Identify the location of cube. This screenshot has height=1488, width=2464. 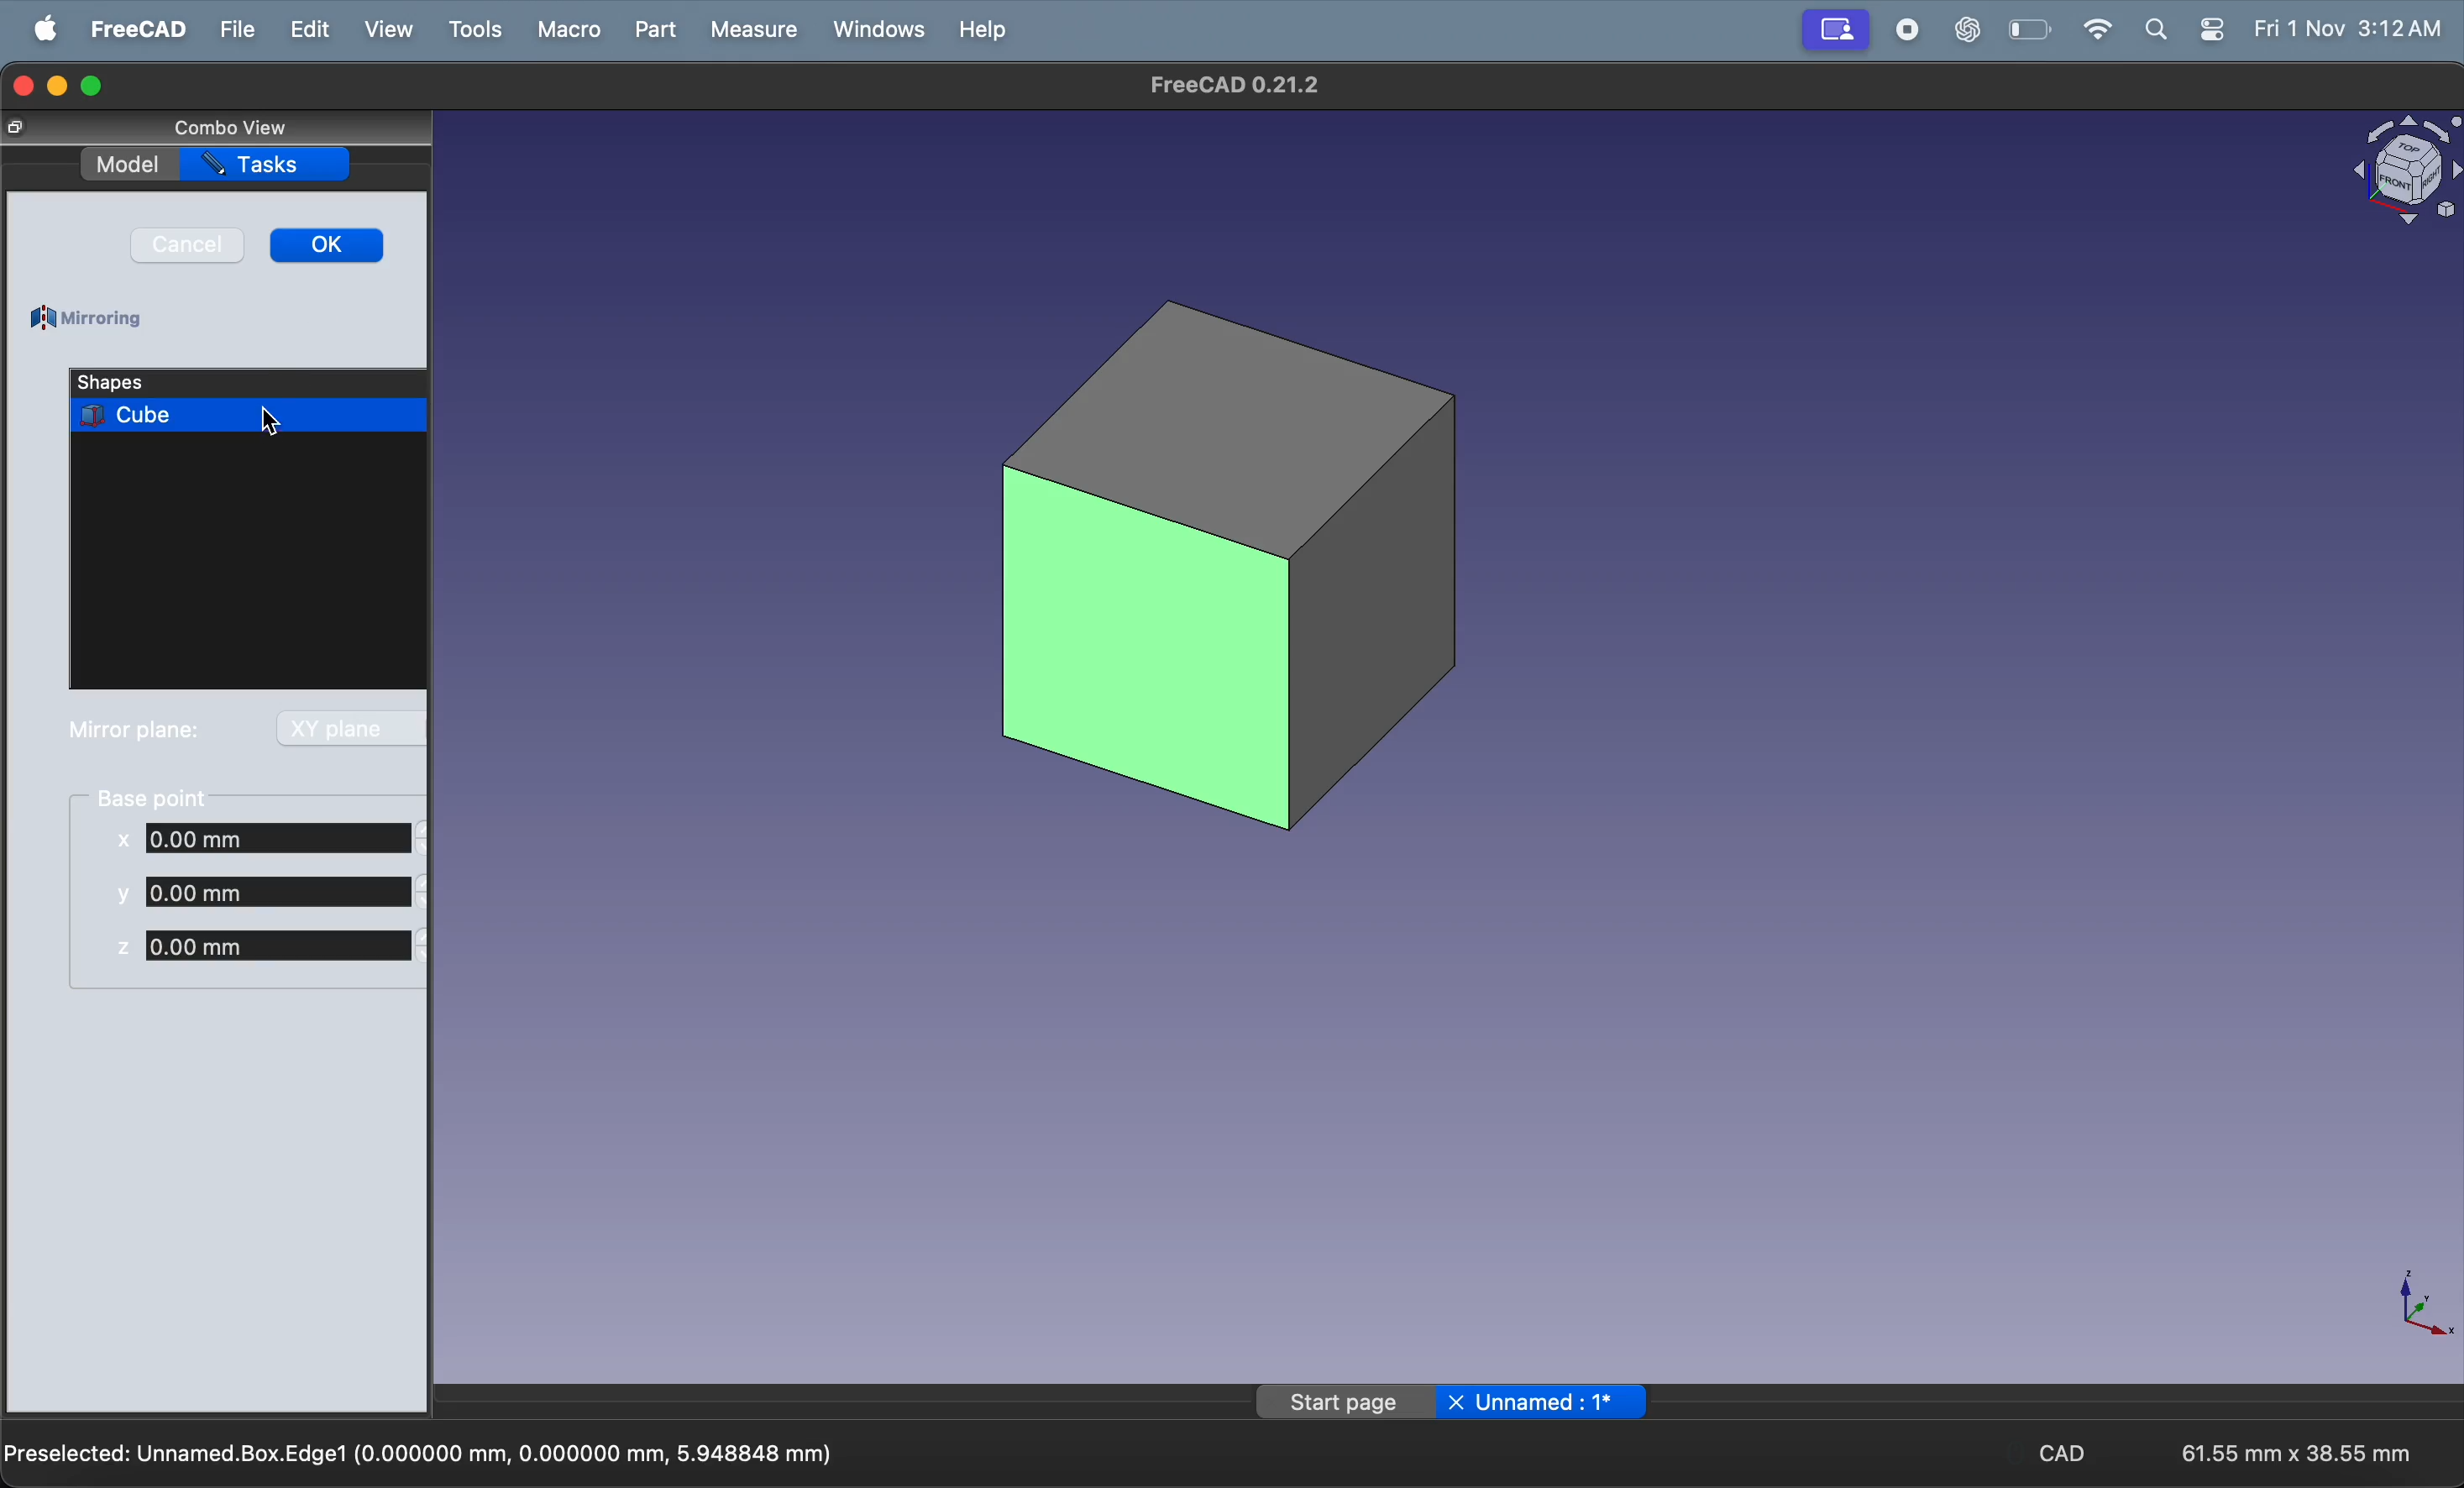
(1229, 564).